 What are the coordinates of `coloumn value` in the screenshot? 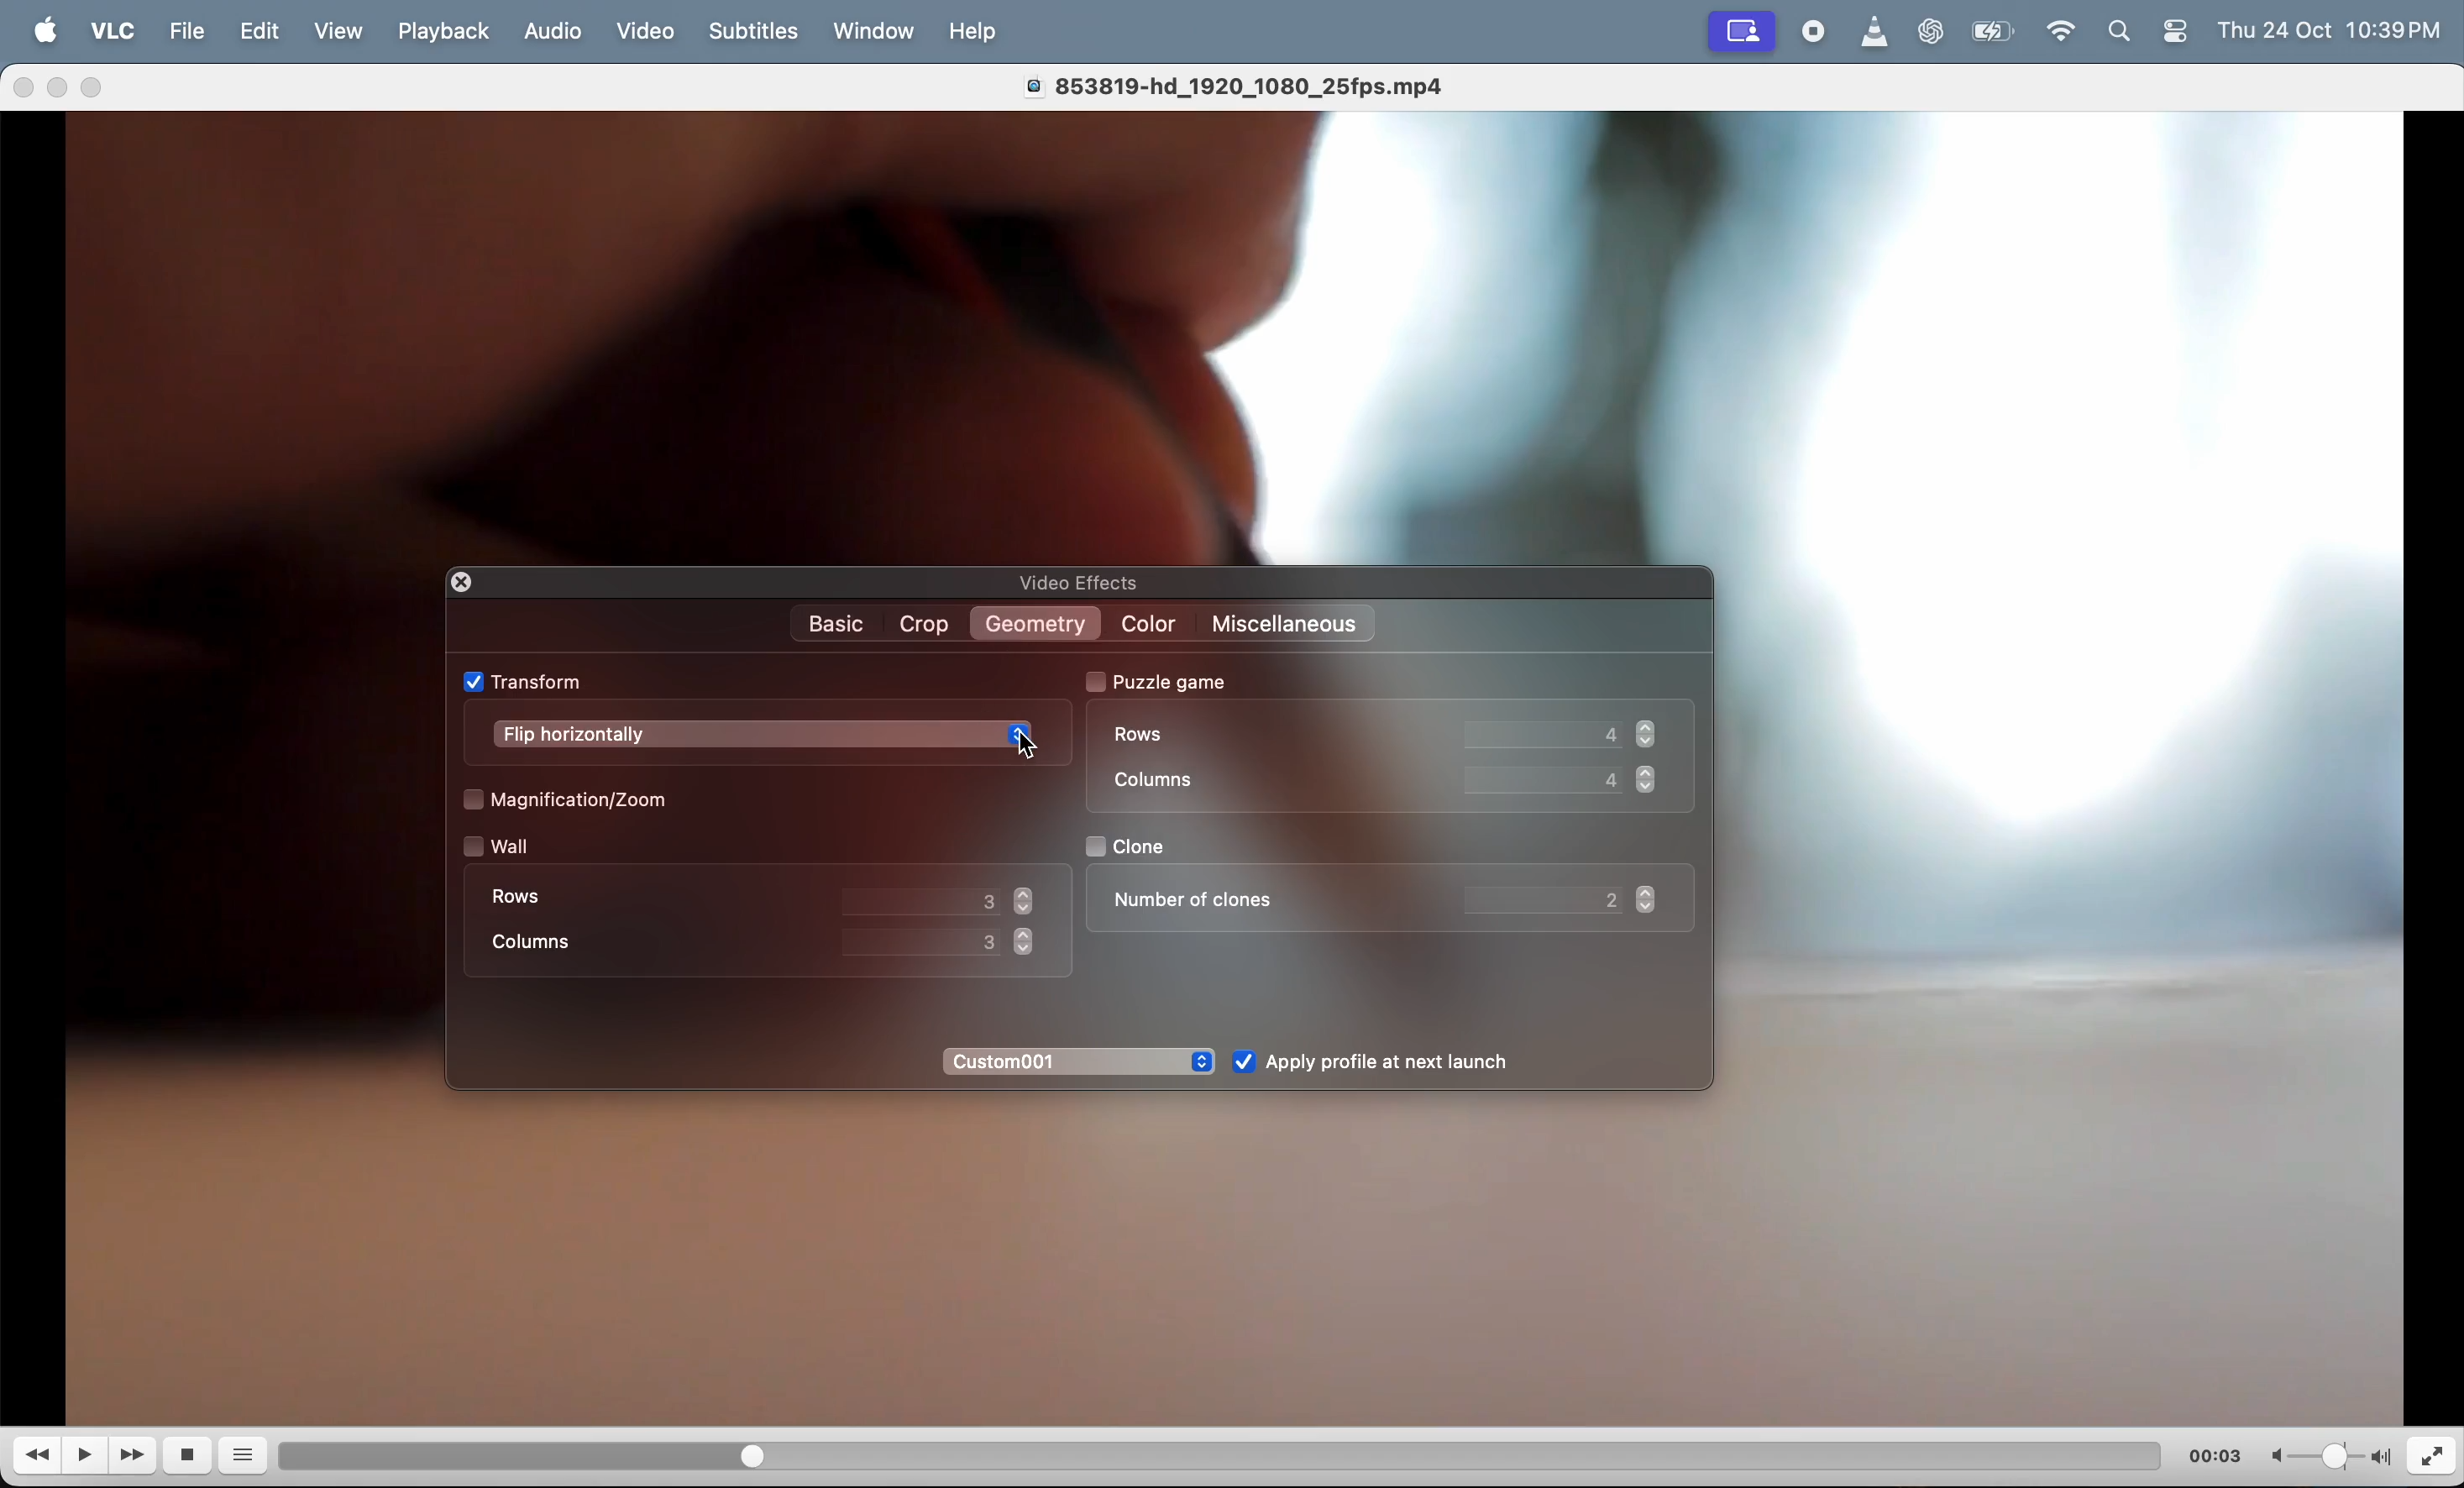 It's located at (1570, 778).